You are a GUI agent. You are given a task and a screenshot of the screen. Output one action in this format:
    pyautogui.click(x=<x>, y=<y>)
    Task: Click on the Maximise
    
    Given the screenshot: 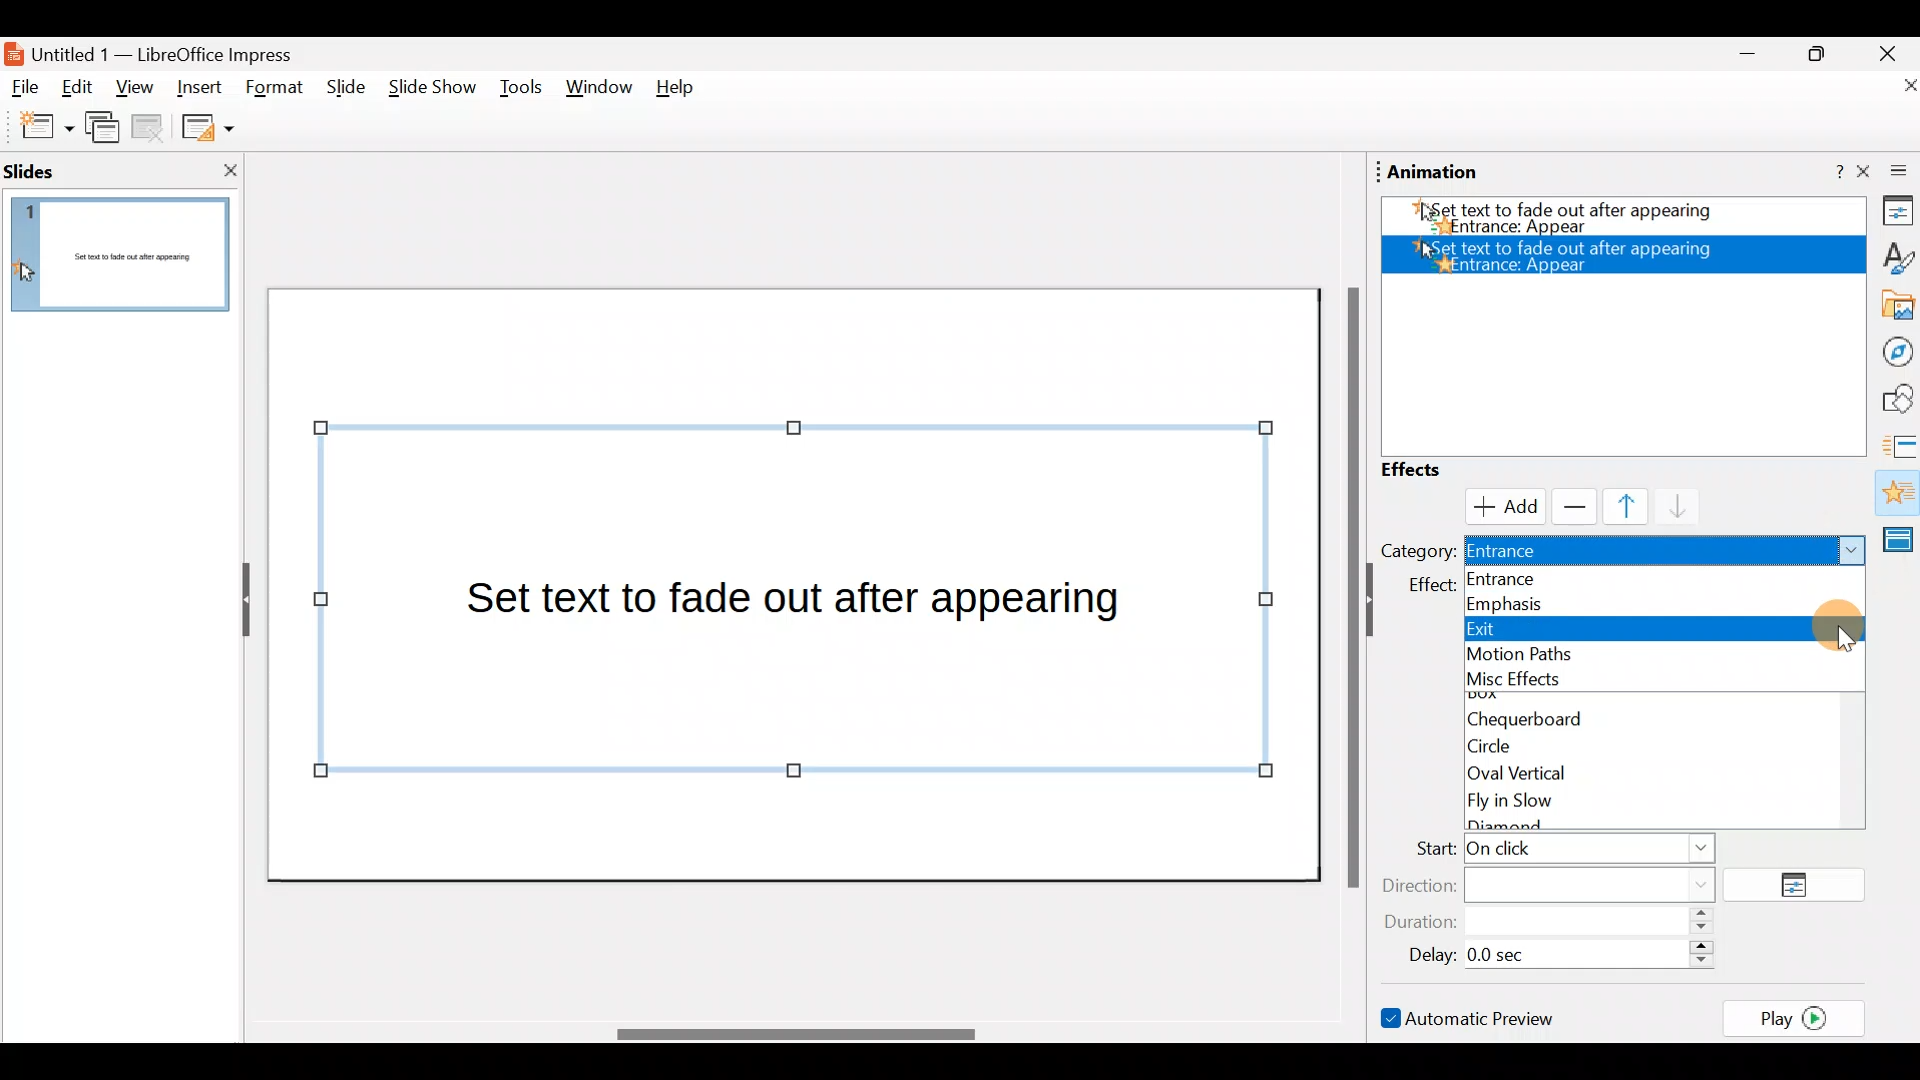 What is the action you would take?
    pyautogui.click(x=1824, y=54)
    